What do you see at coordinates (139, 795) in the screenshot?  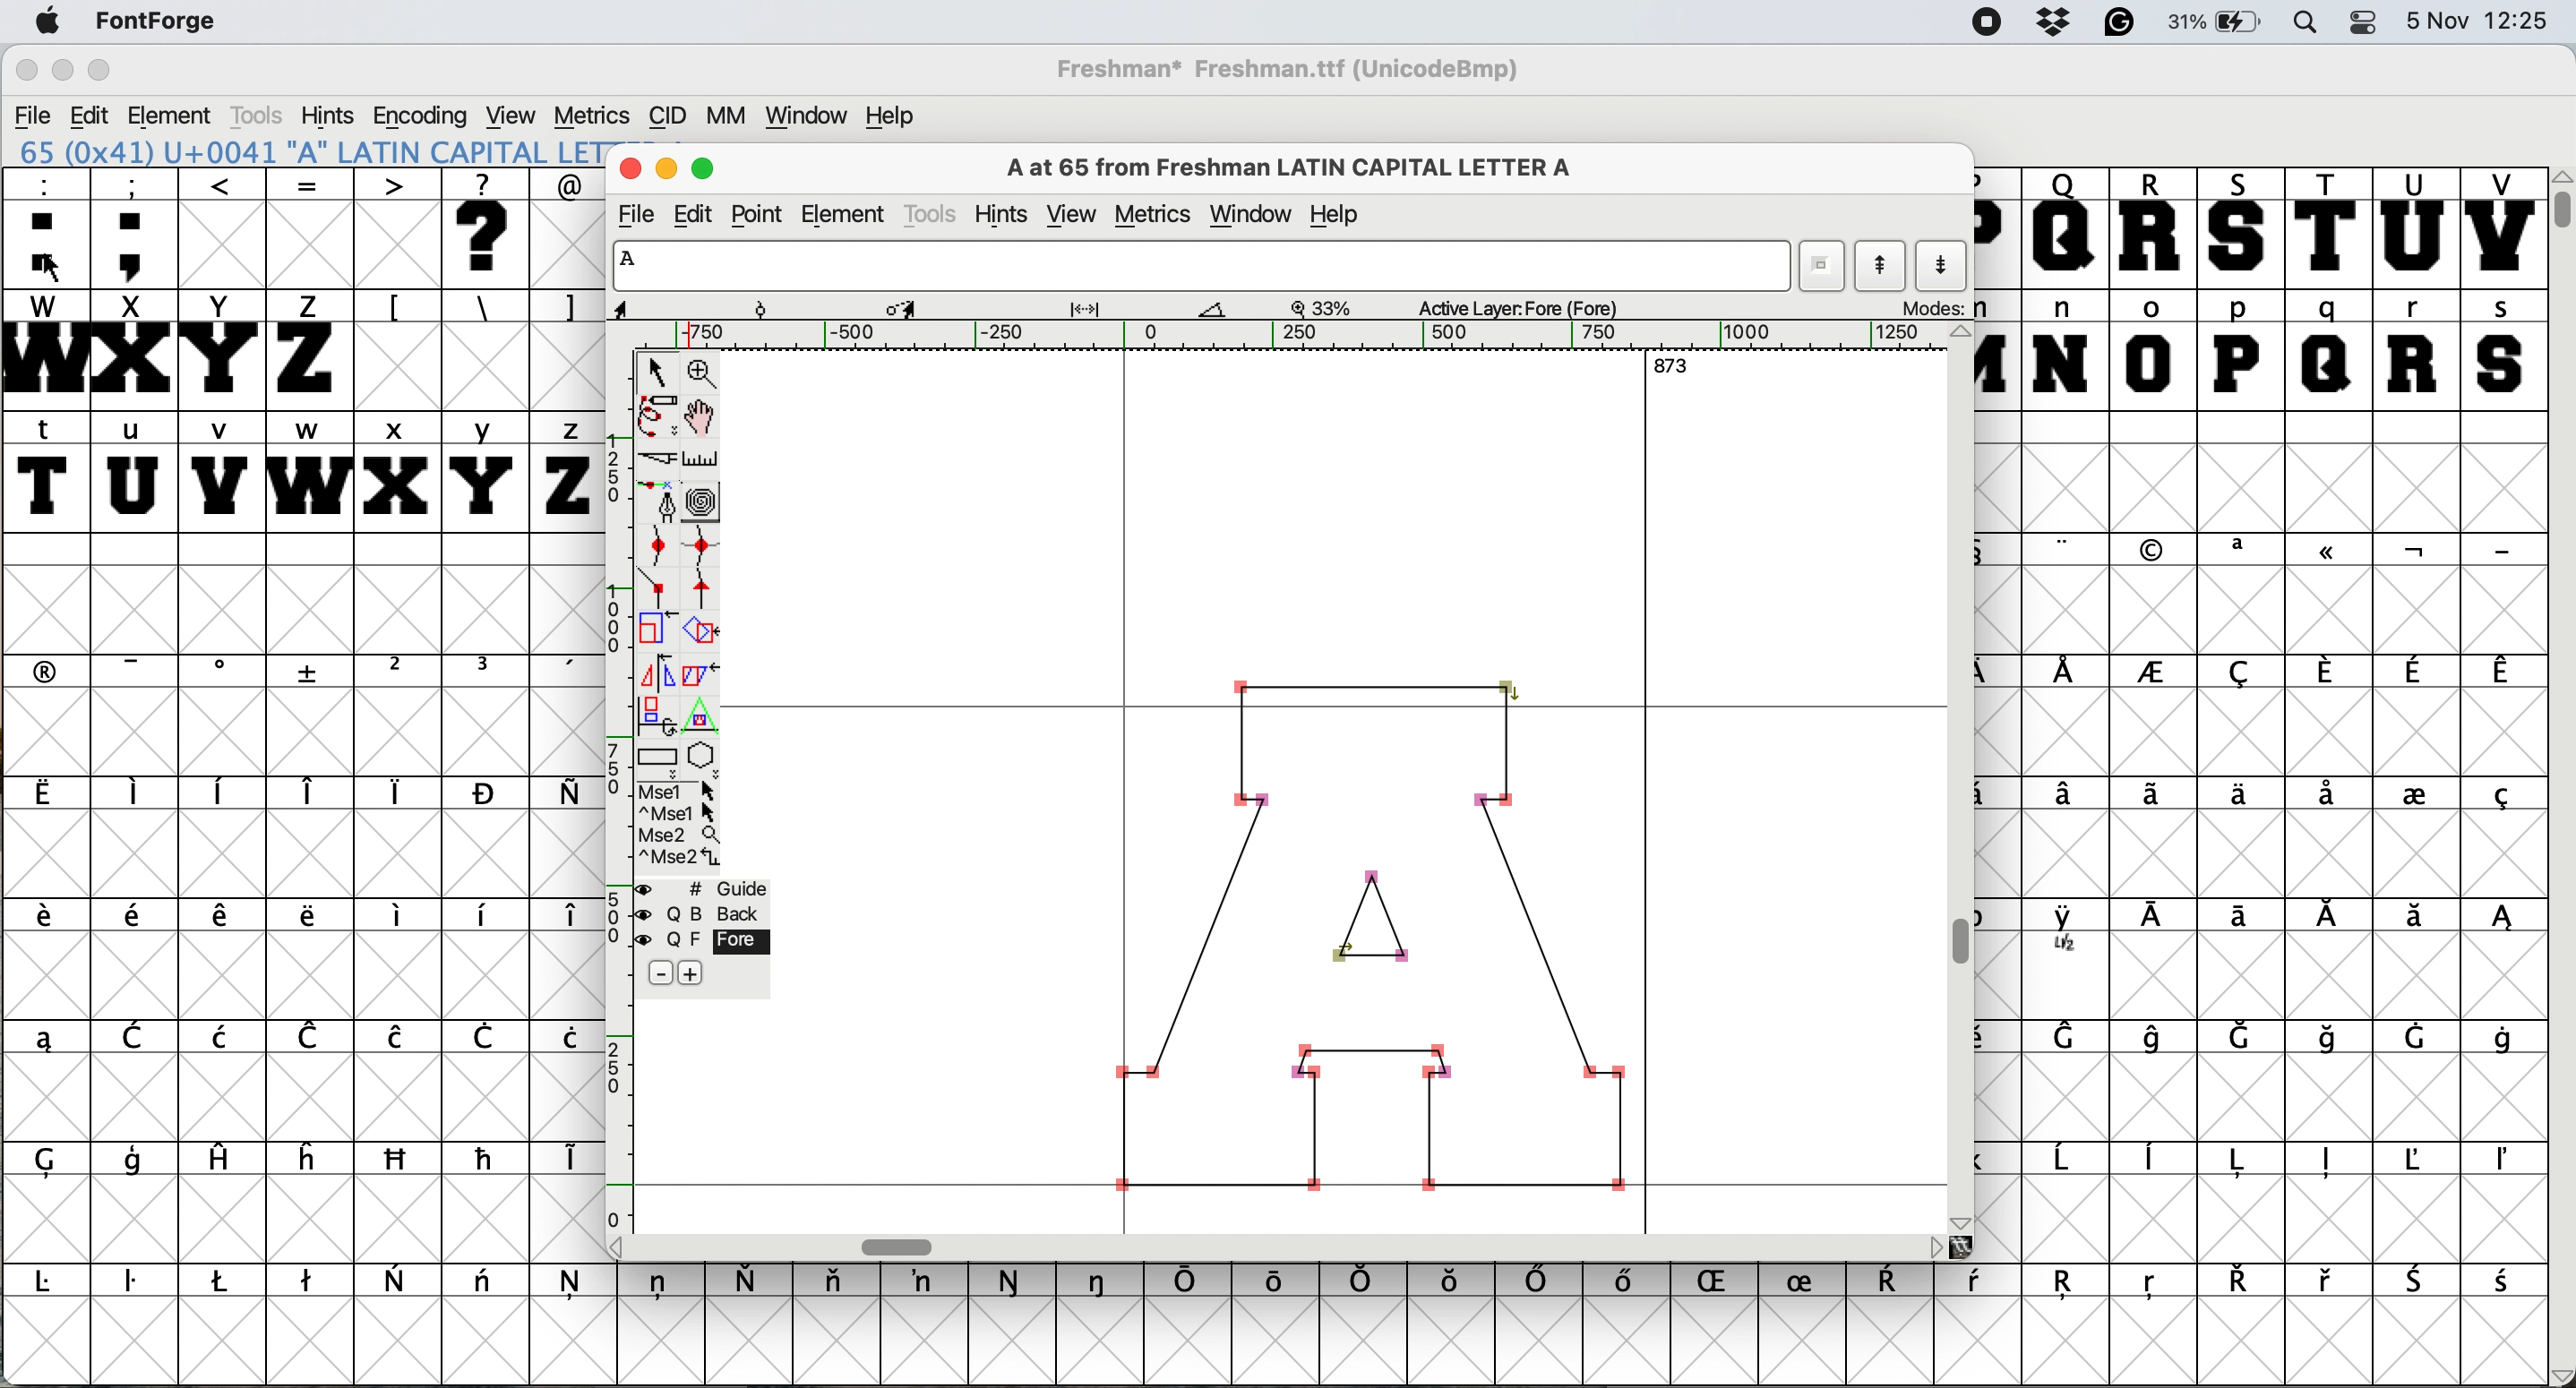 I see `symbol` at bounding box center [139, 795].